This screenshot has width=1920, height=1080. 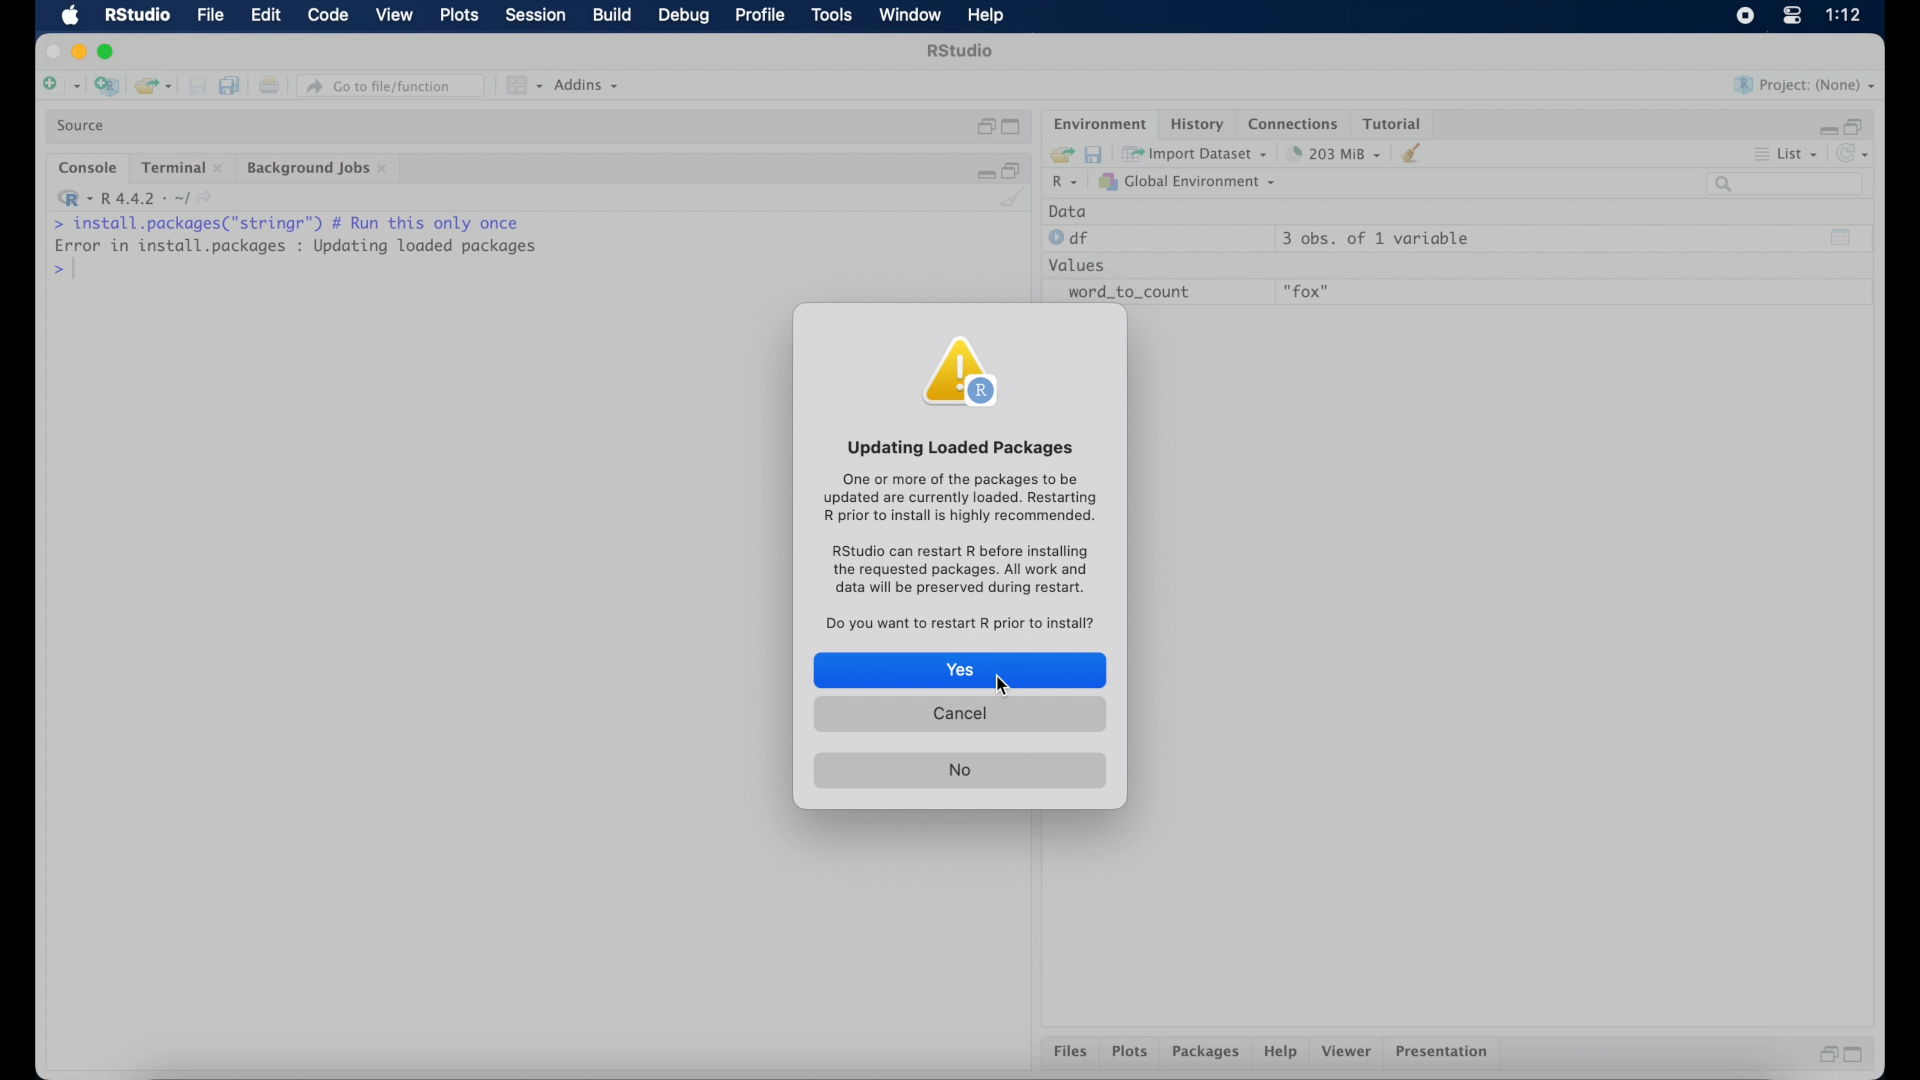 I want to click on 203 MB, so click(x=1336, y=154).